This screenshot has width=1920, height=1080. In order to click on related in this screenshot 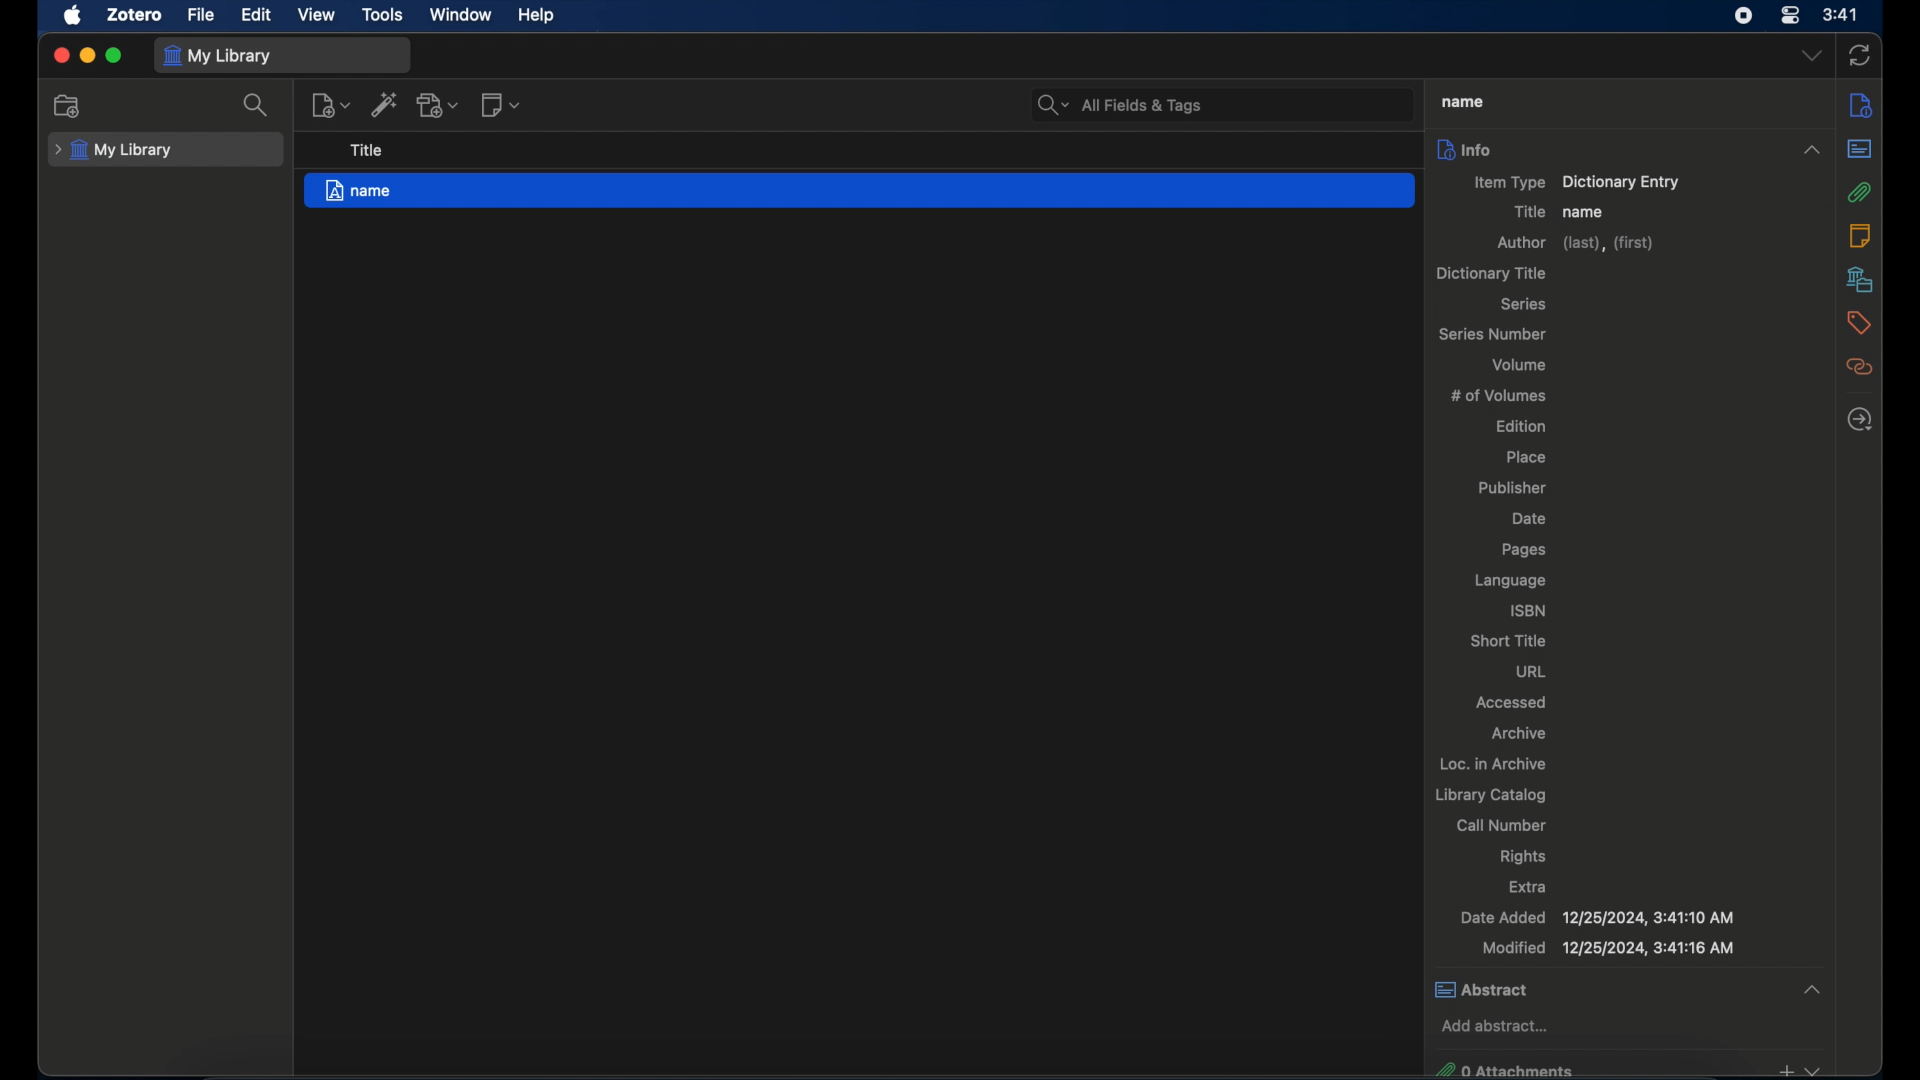, I will do `click(1861, 366)`.